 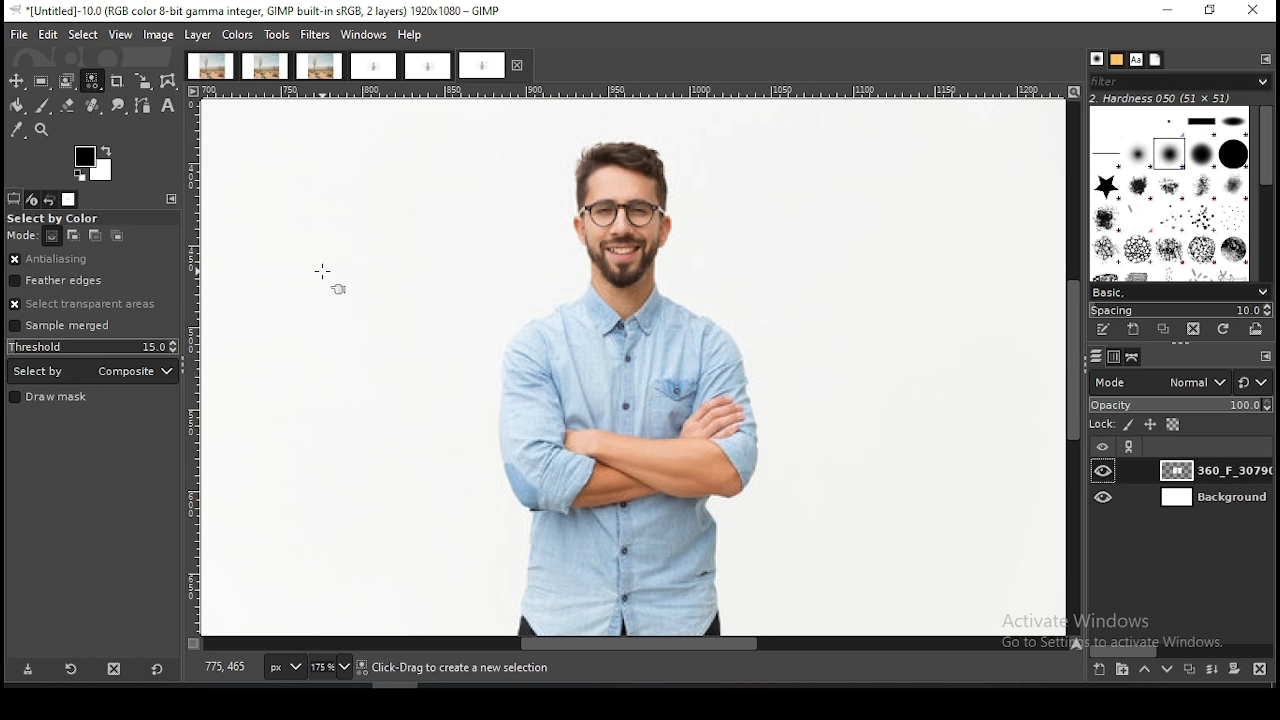 I want to click on project tab, so click(x=495, y=65).